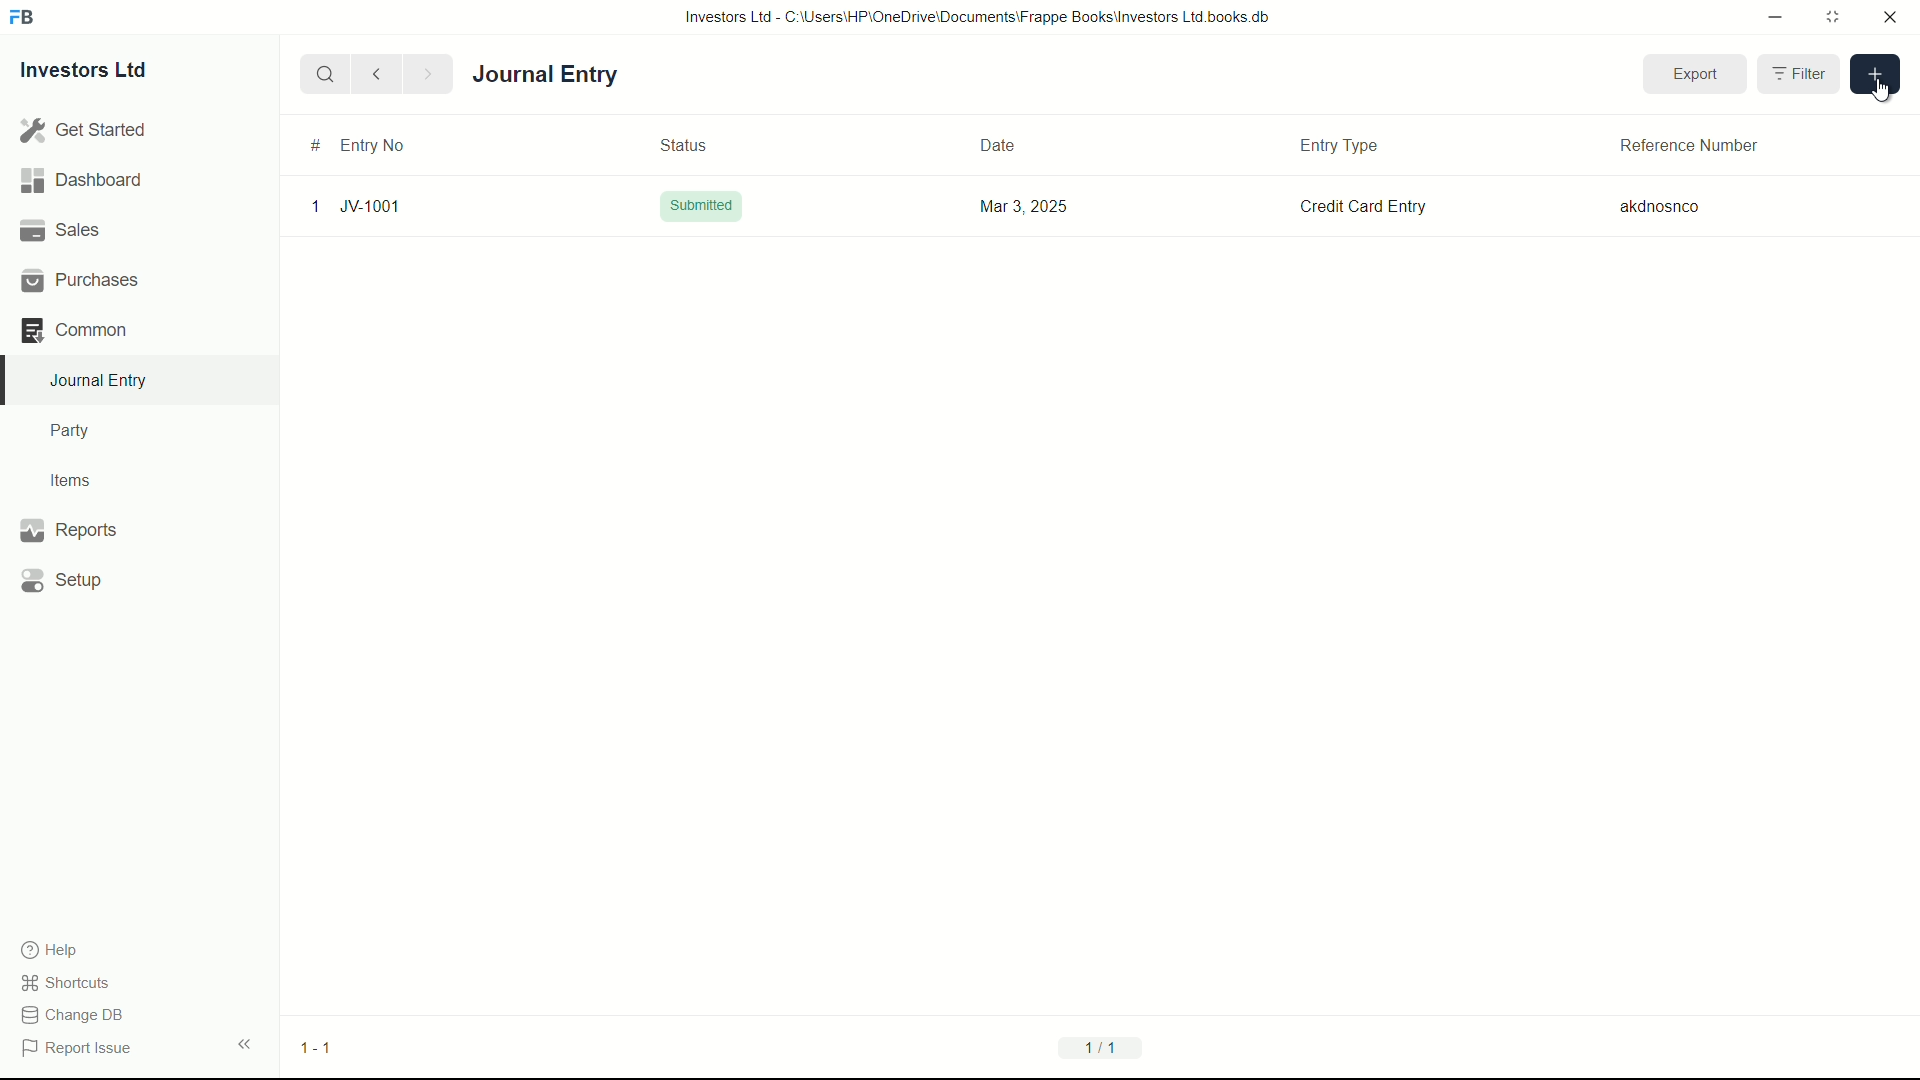 Image resolution: width=1920 pixels, height=1080 pixels. Describe the element at coordinates (687, 144) in the screenshot. I see `Status` at that location.